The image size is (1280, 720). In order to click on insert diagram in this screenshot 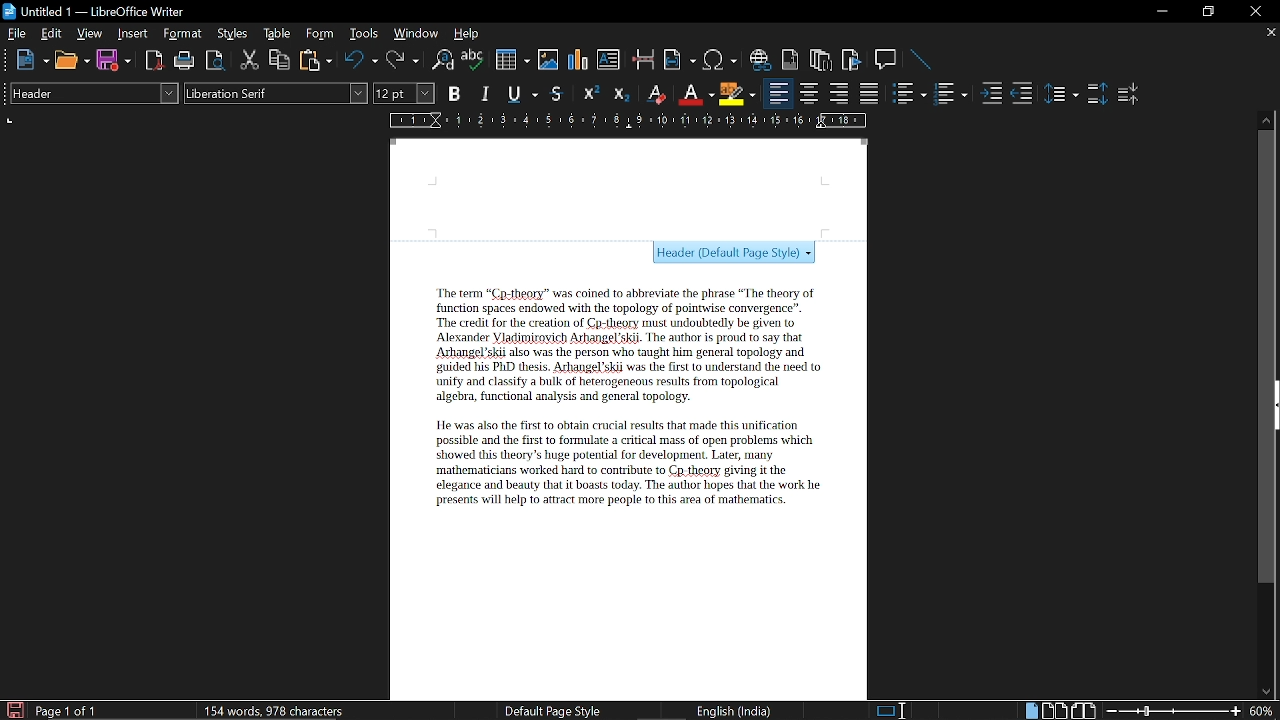, I will do `click(578, 60)`.